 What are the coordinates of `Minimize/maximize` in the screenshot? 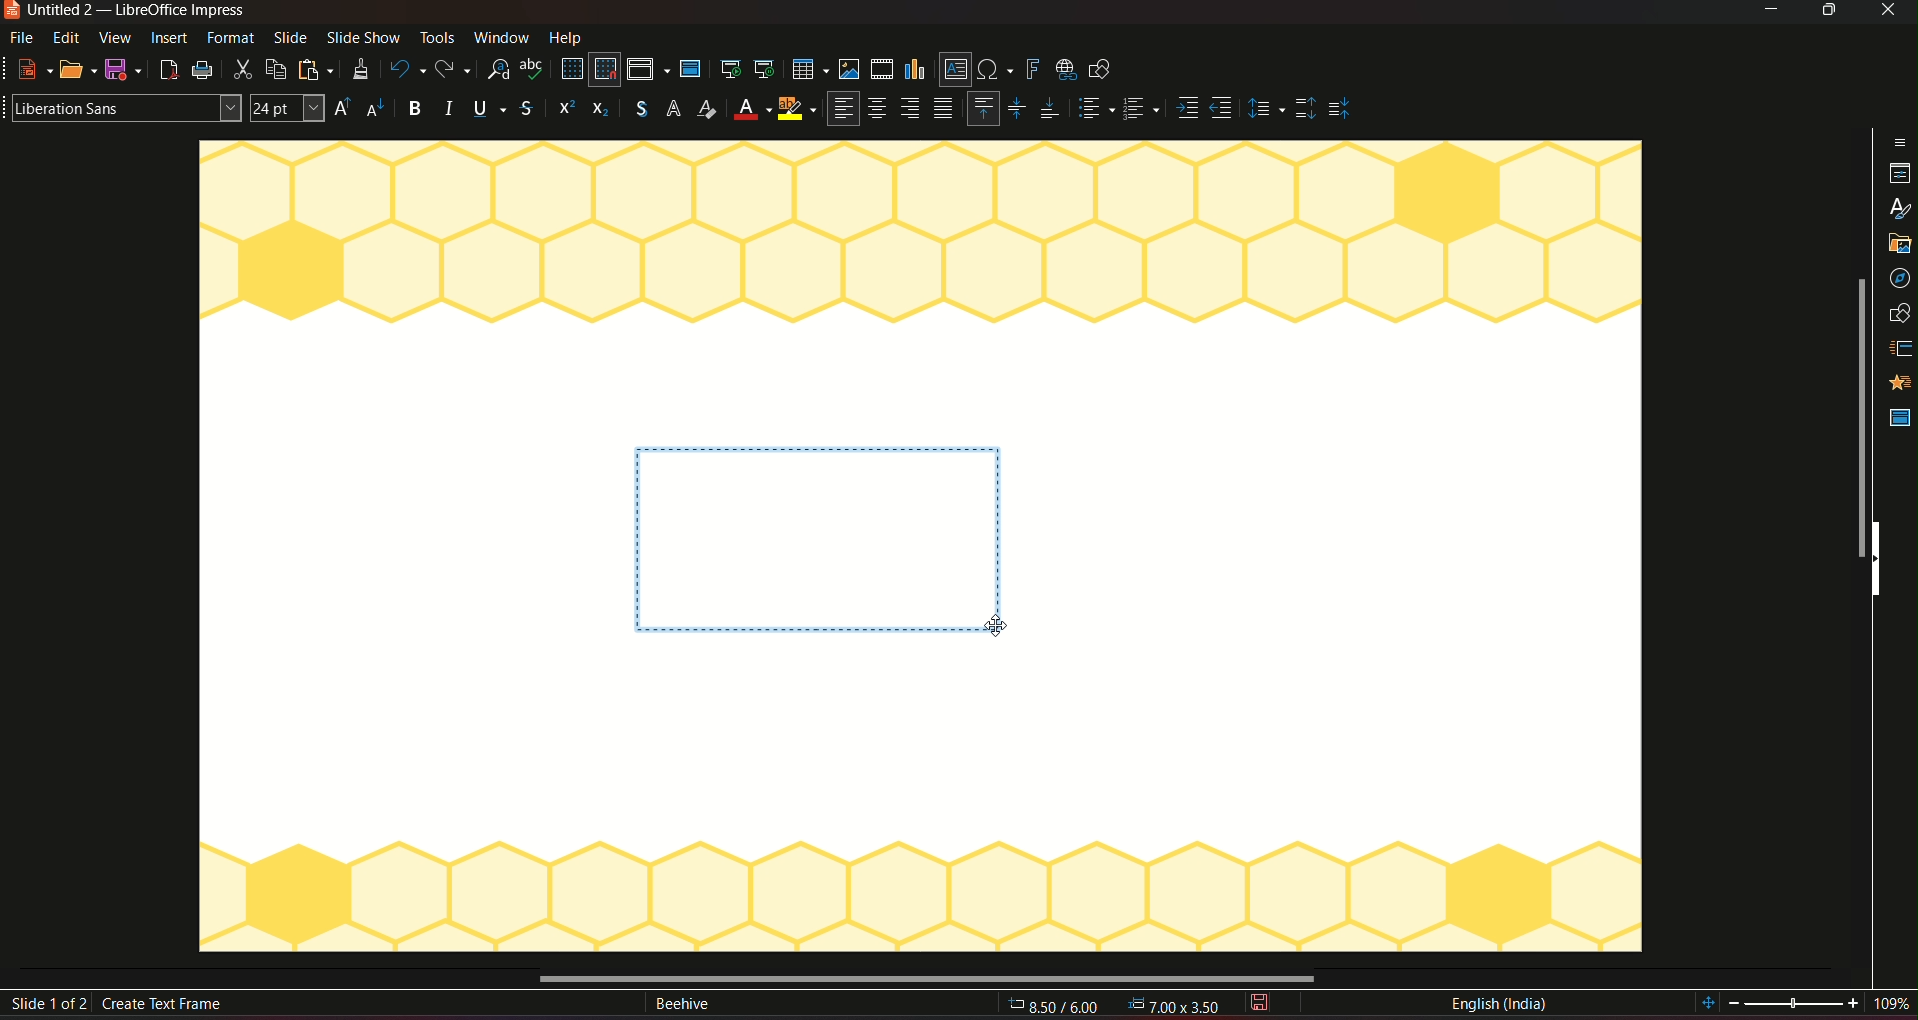 It's located at (1827, 11).